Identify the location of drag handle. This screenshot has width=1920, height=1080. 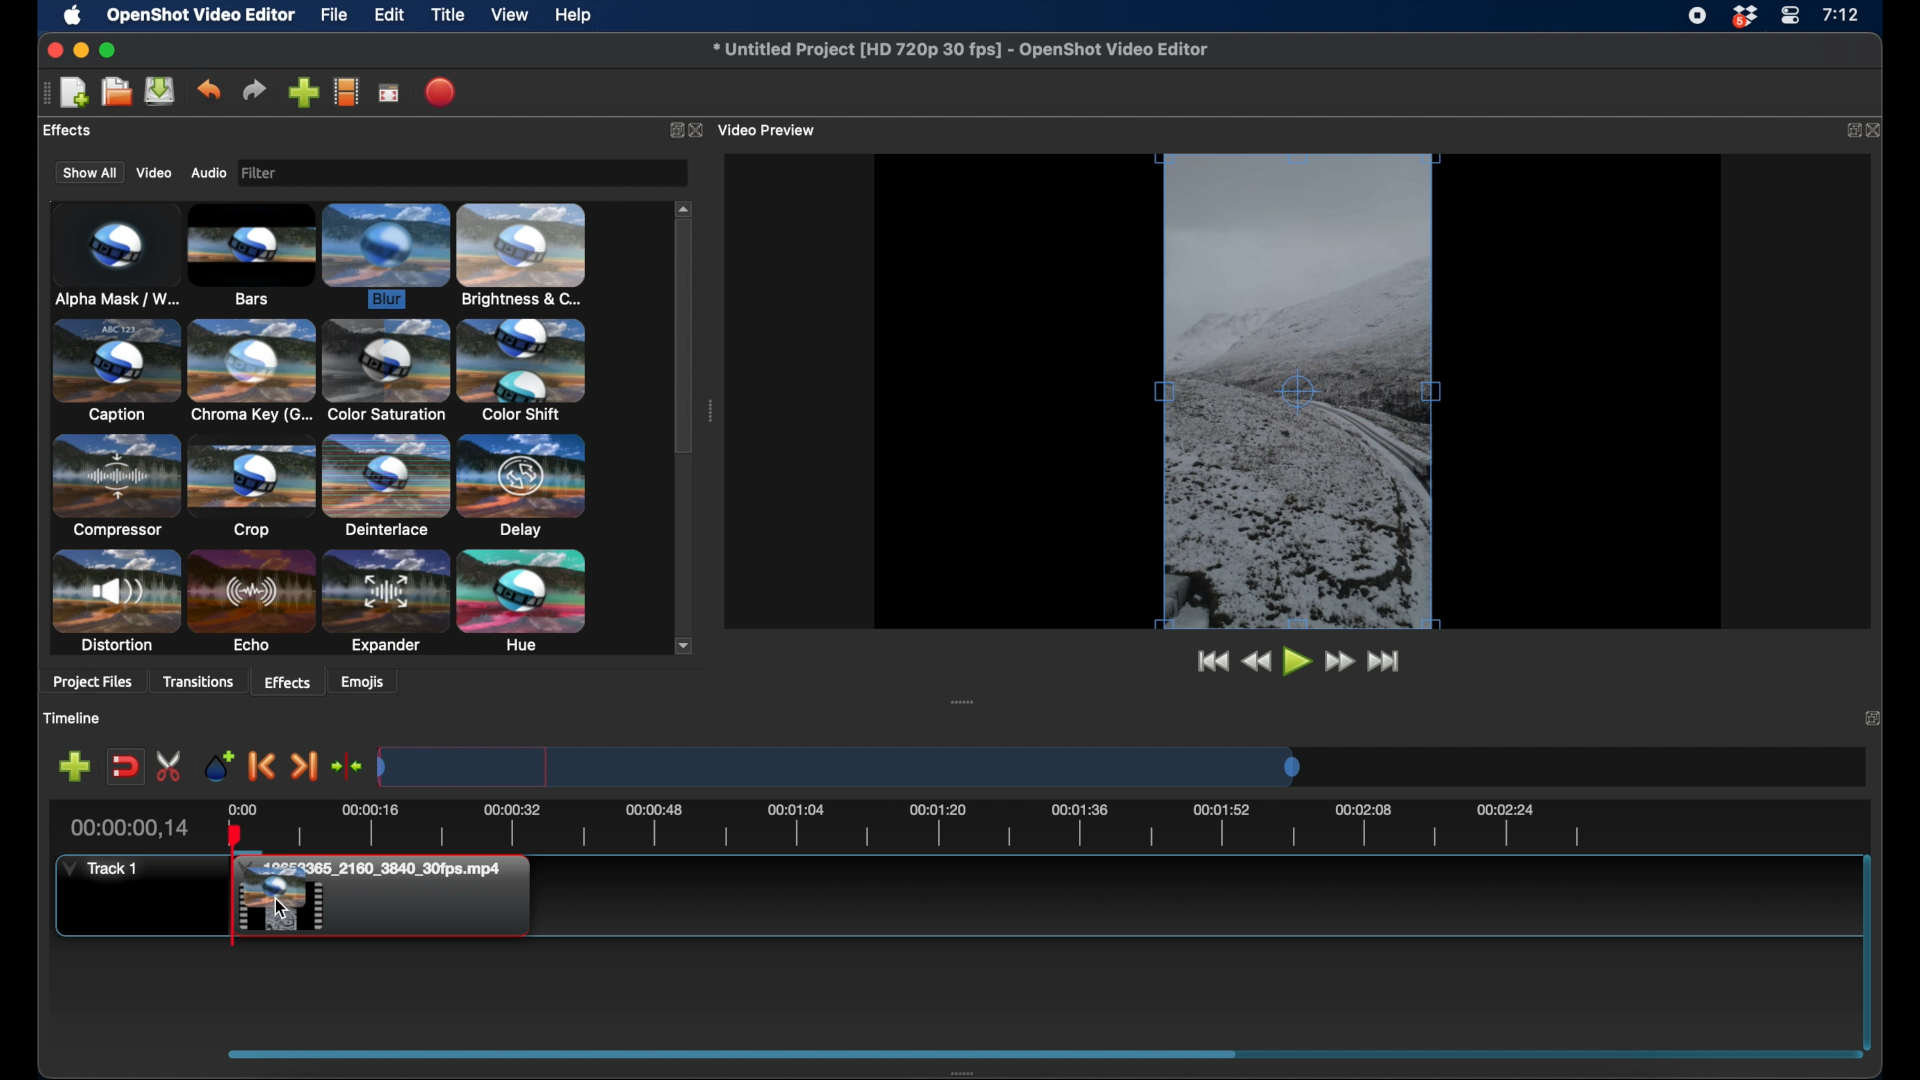
(709, 411).